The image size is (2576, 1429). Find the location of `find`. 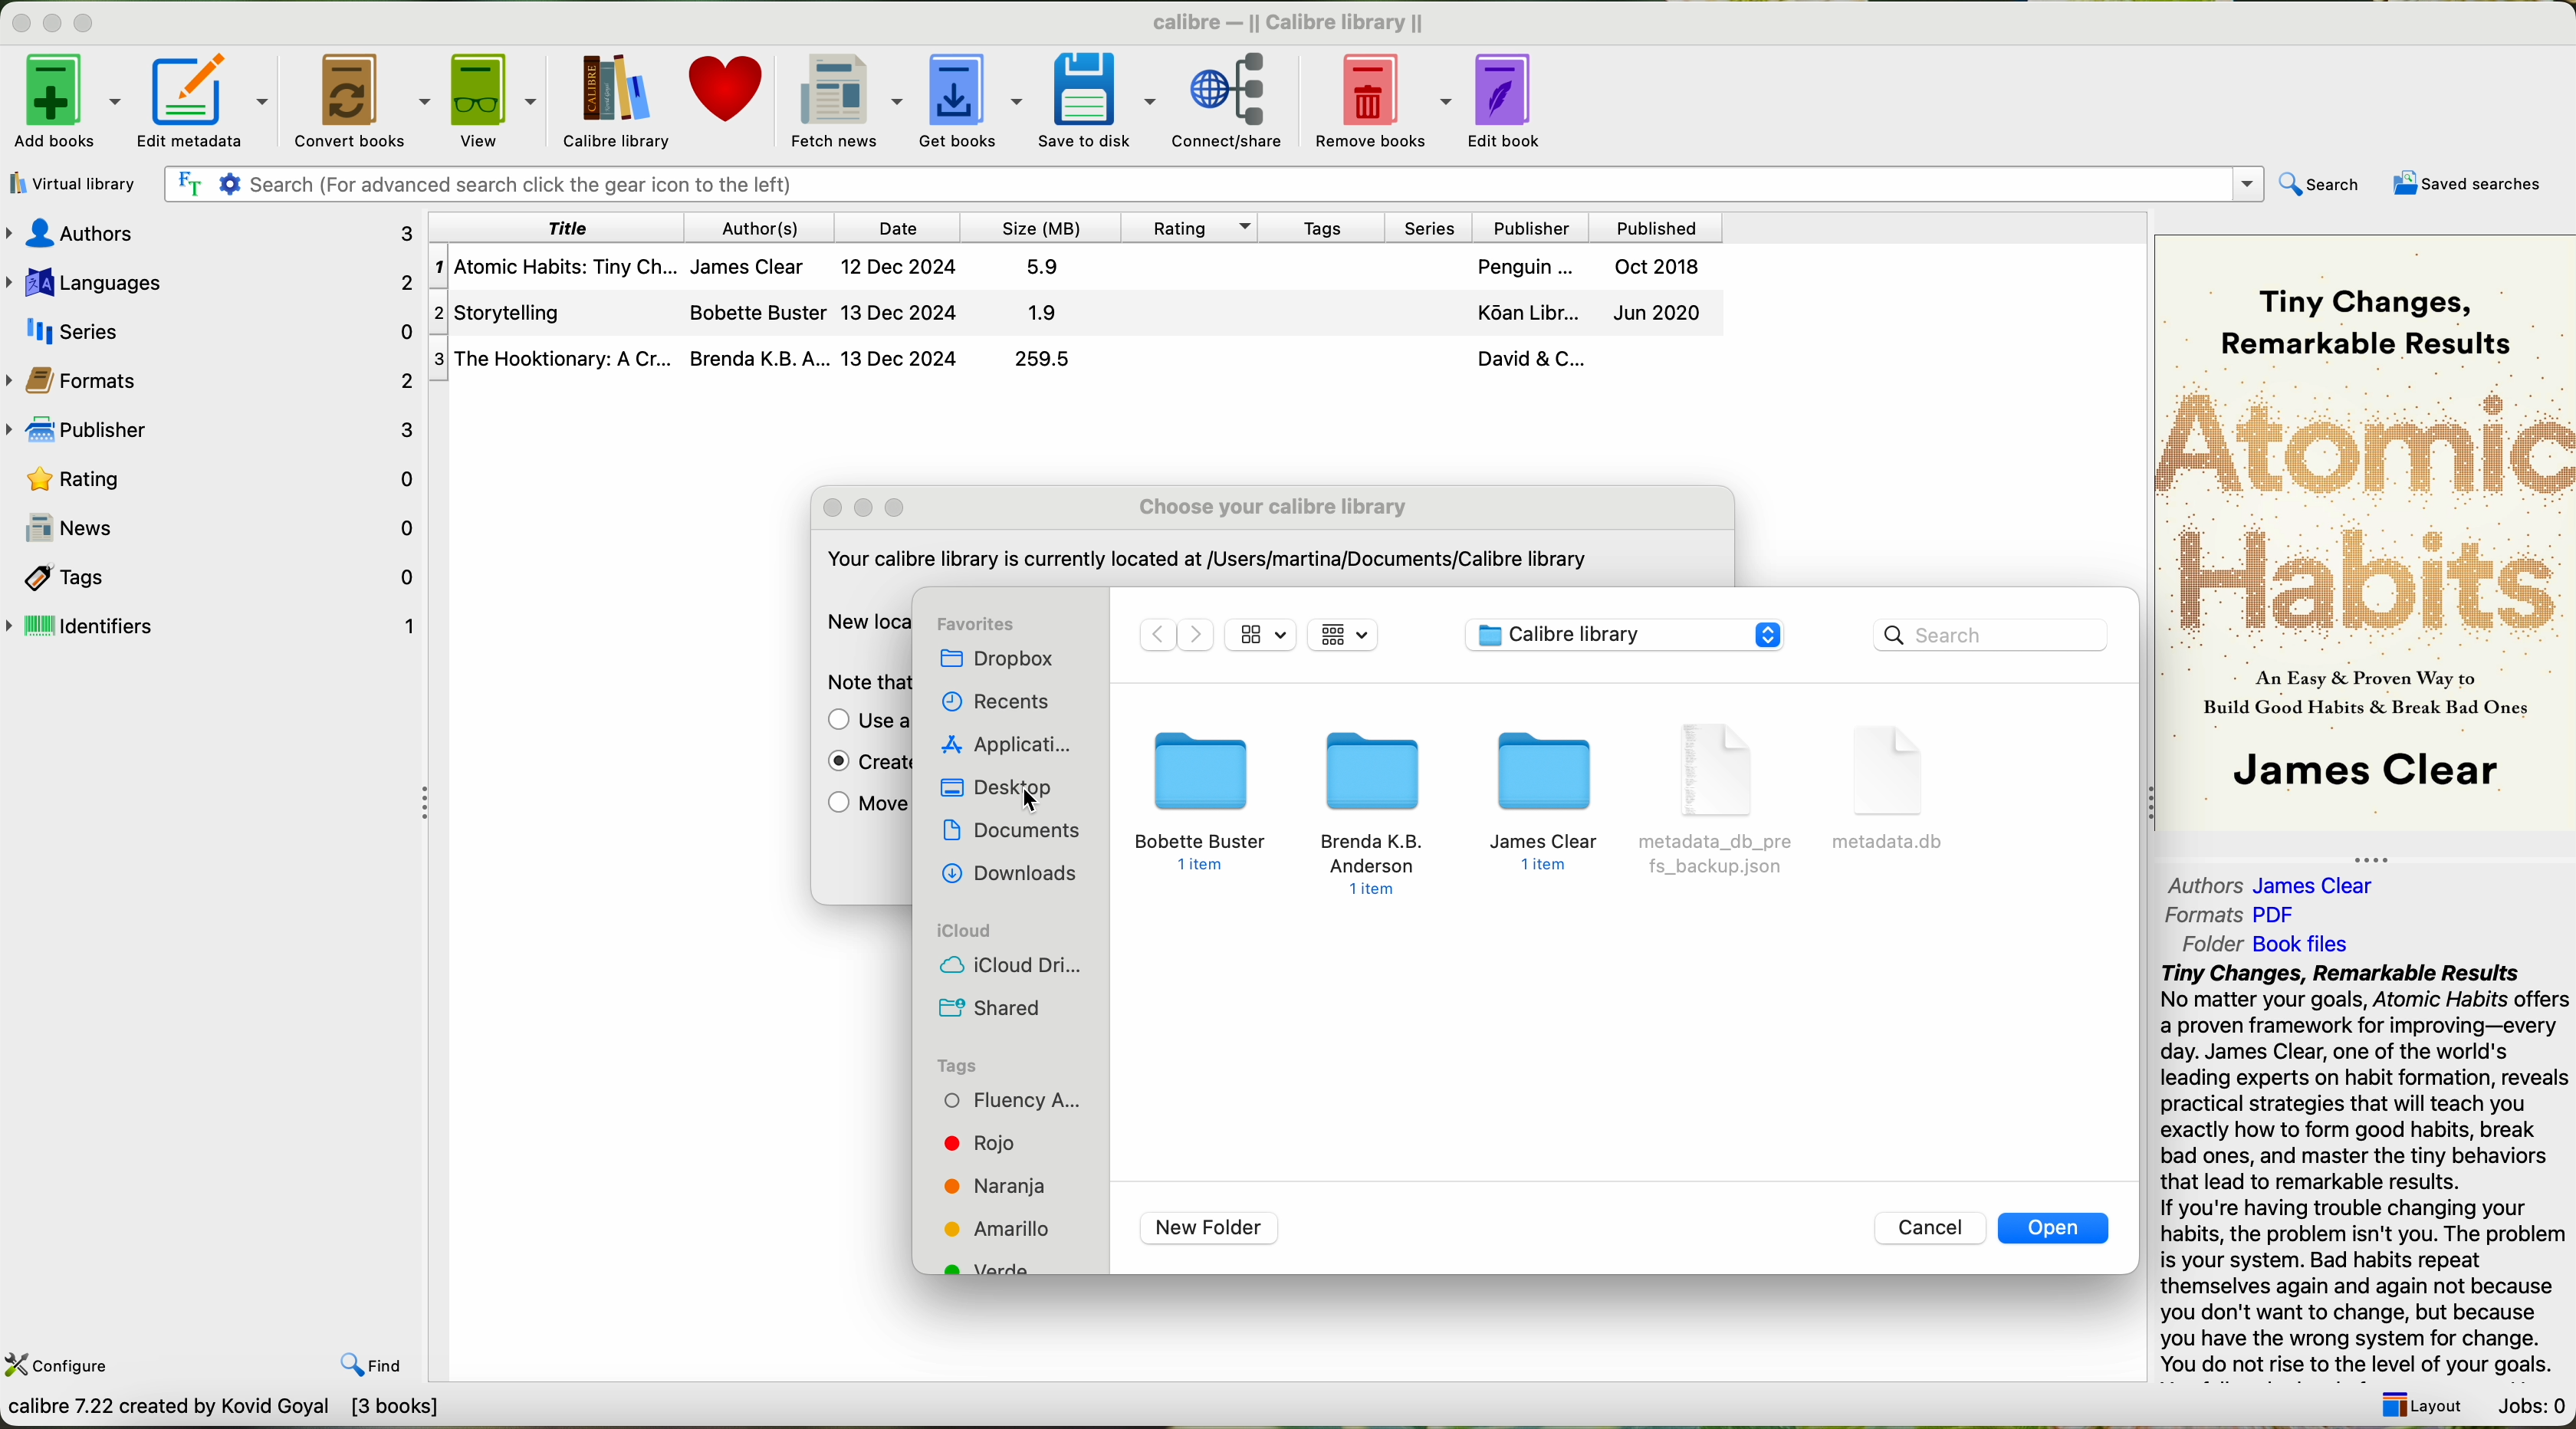

find is located at coordinates (356, 1350).